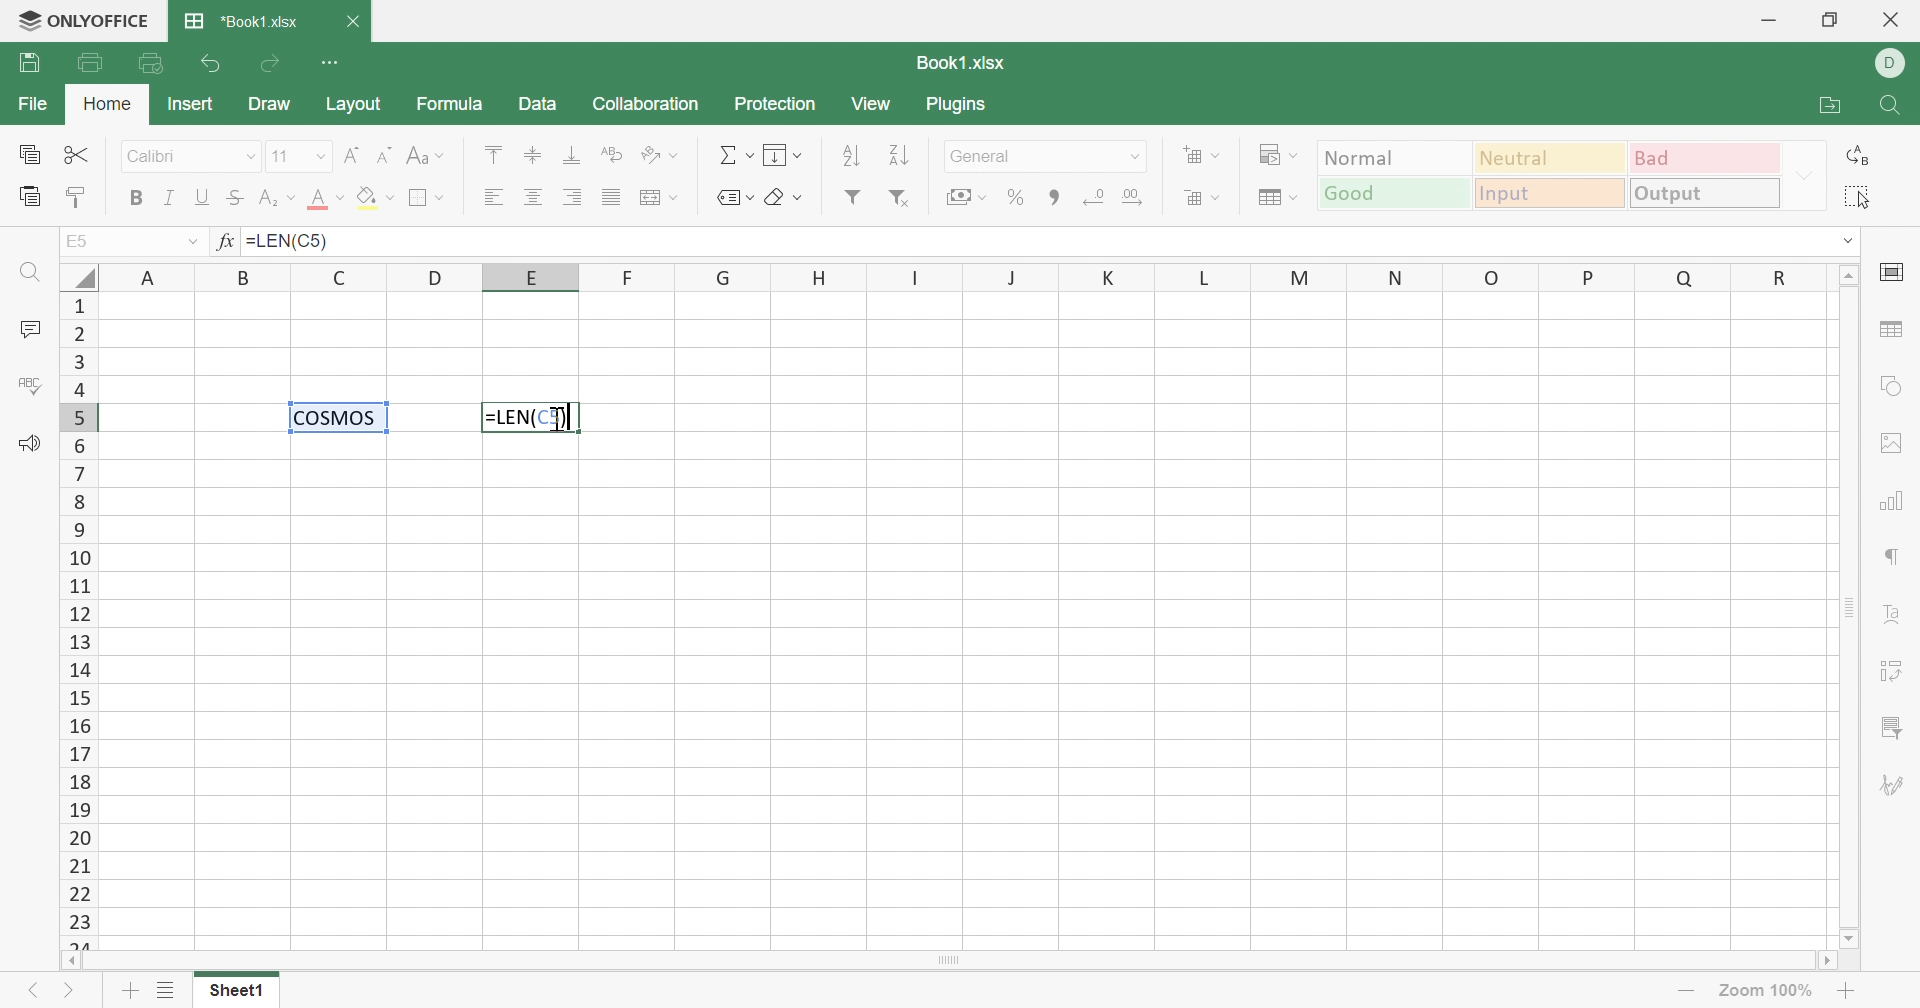 Image resolution: width=1920 pixels, height=1008 pixels. I want to click on Cell settings, so click(1891, 274).